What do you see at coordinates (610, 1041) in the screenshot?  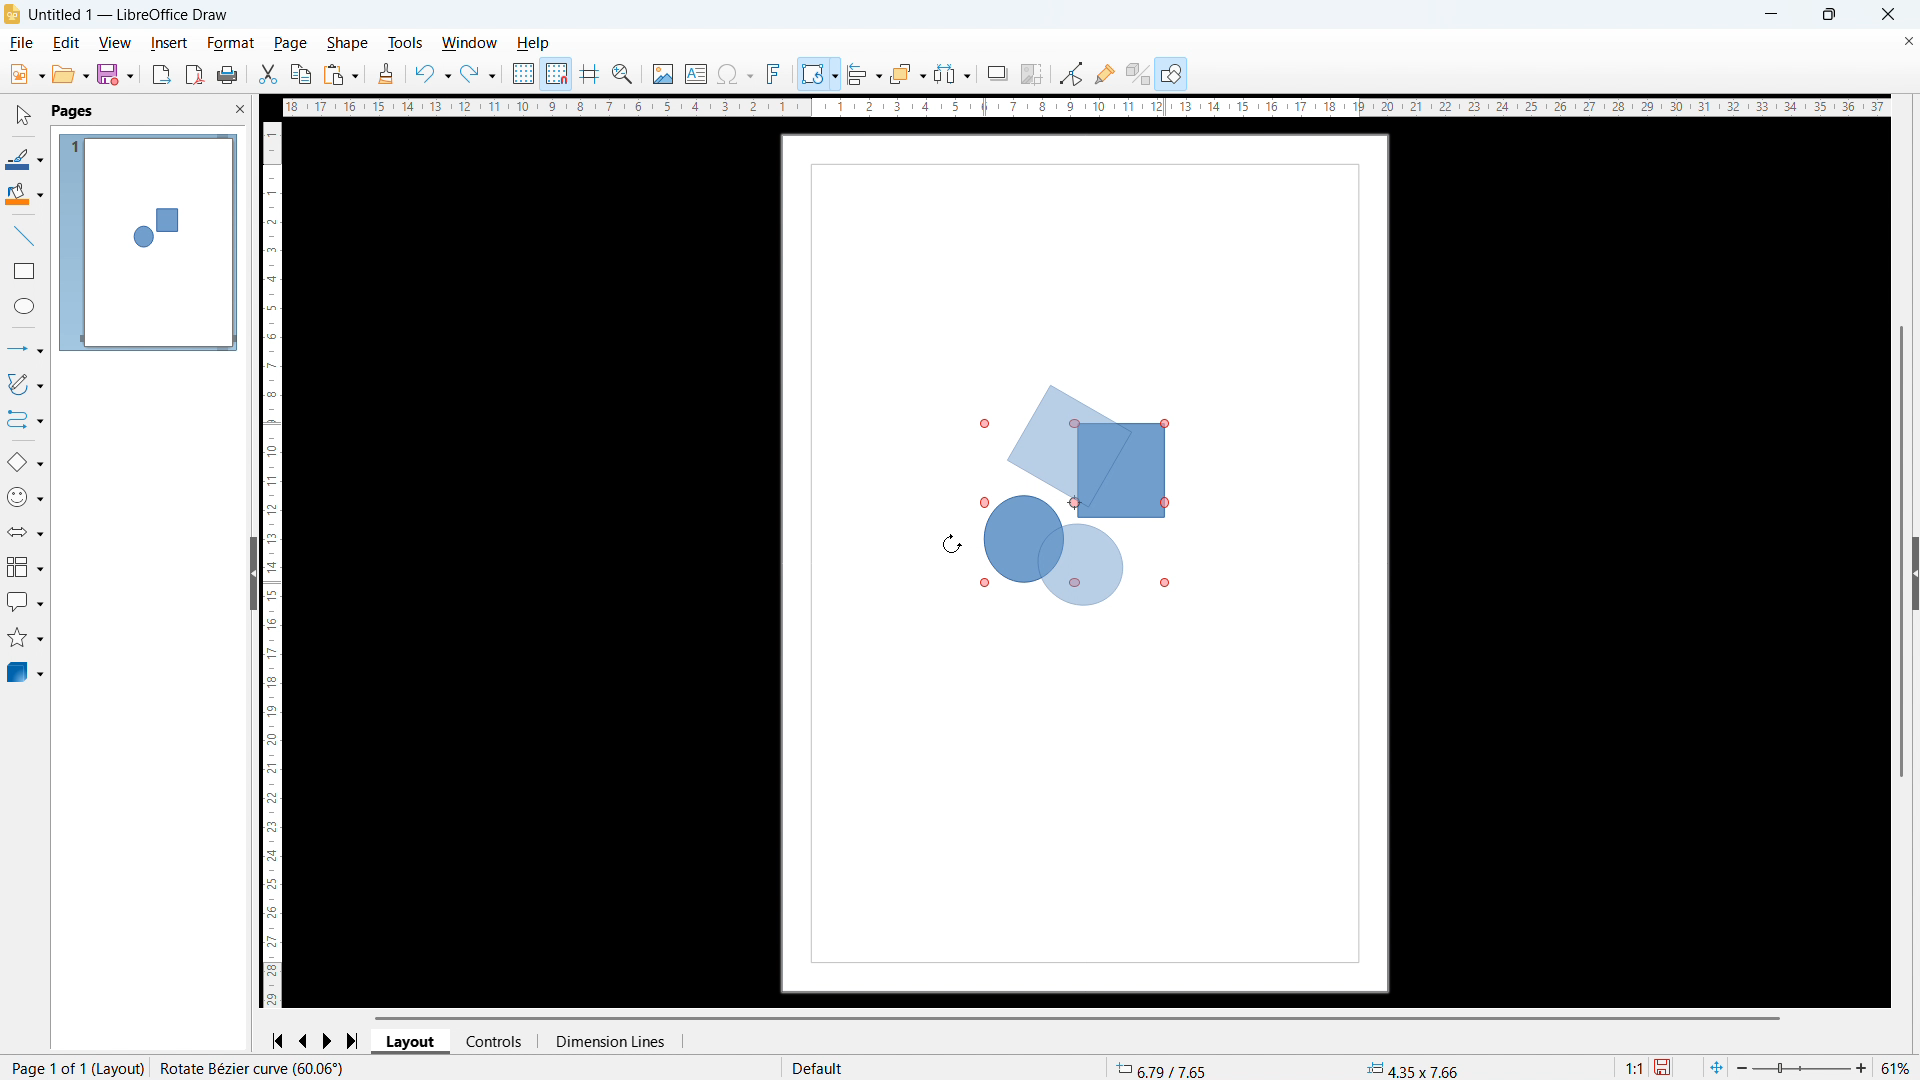 I see `Dimension lines ` at bounding box center [610, 1041].